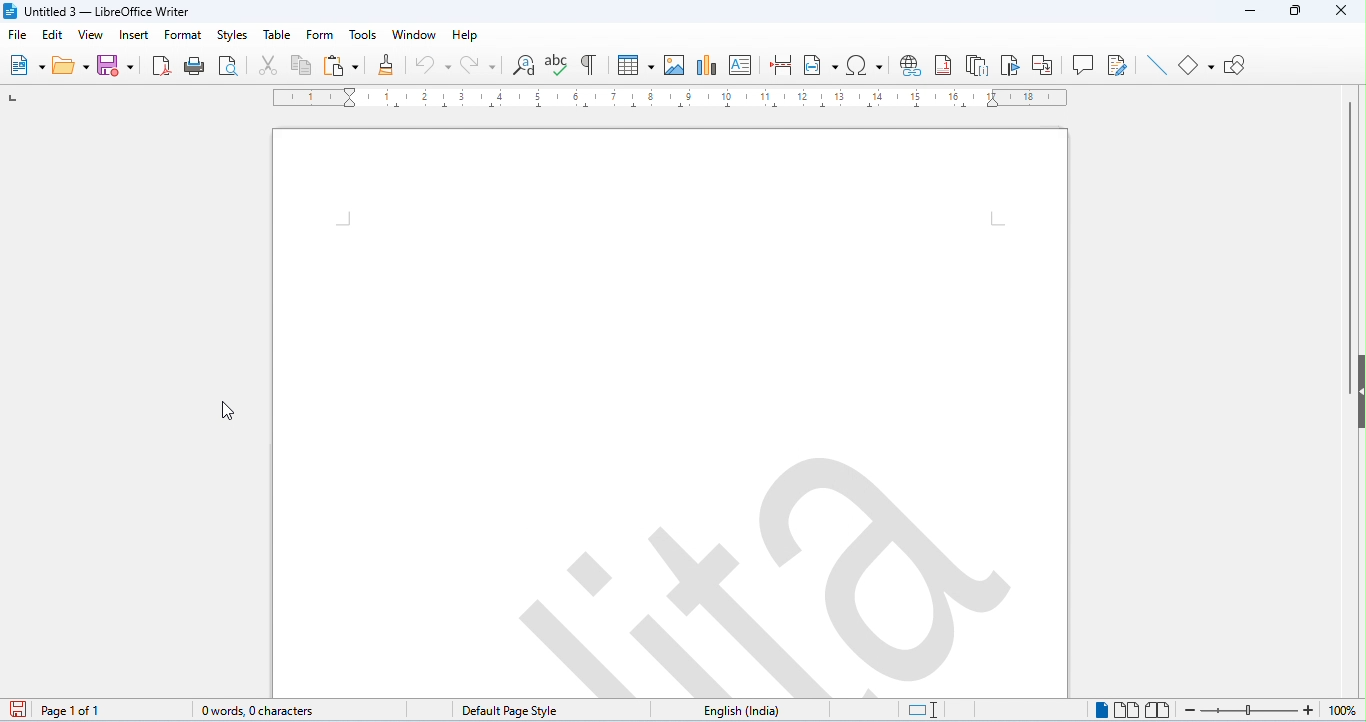 The height and width of the screenshot is (722, 1366). What do you see at coordinates (978, 66) in the screenshot?
I see `insert and note` at bounding box center [978, 66].